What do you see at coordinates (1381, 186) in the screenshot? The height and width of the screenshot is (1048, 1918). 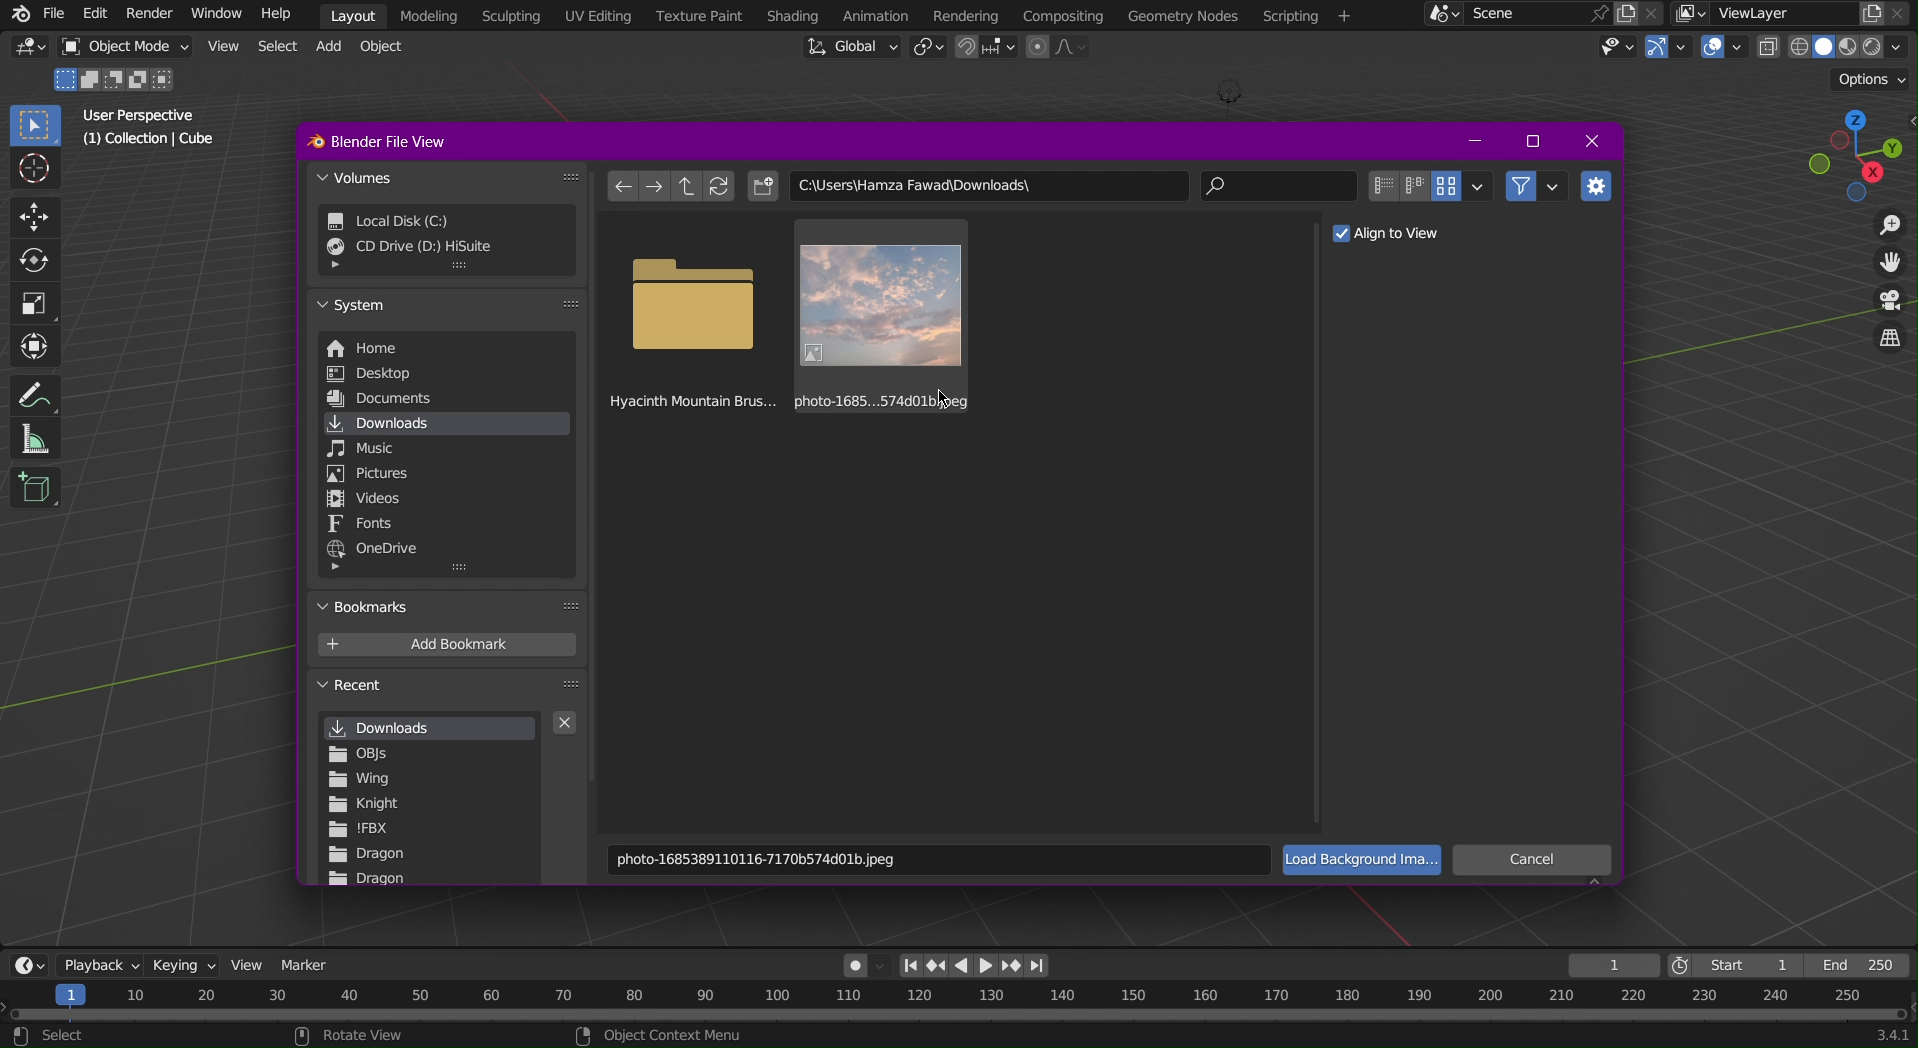 I see `Small tiles` at bounding box center [1381, 186].